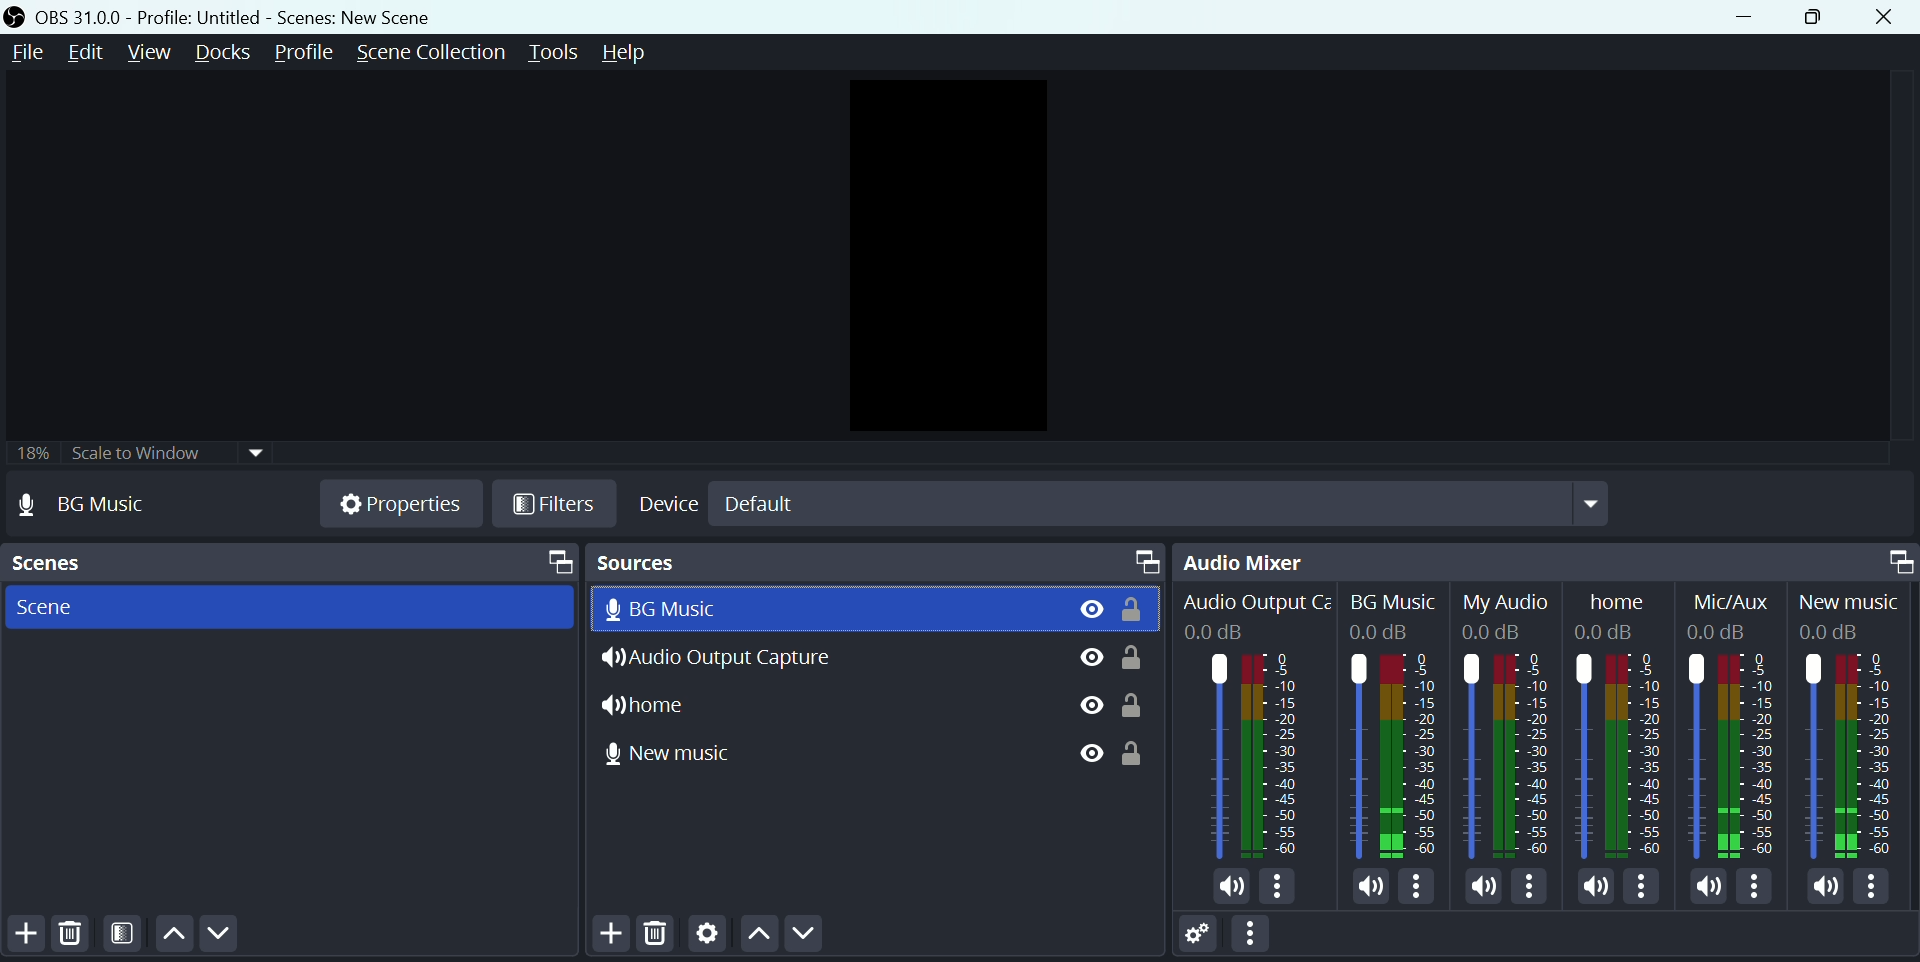 Image resolution: width=1920 pixels, height=962 pixels. Describe the element at coordinates (713, 757) in the screenshot. I see `New Music` at that location.